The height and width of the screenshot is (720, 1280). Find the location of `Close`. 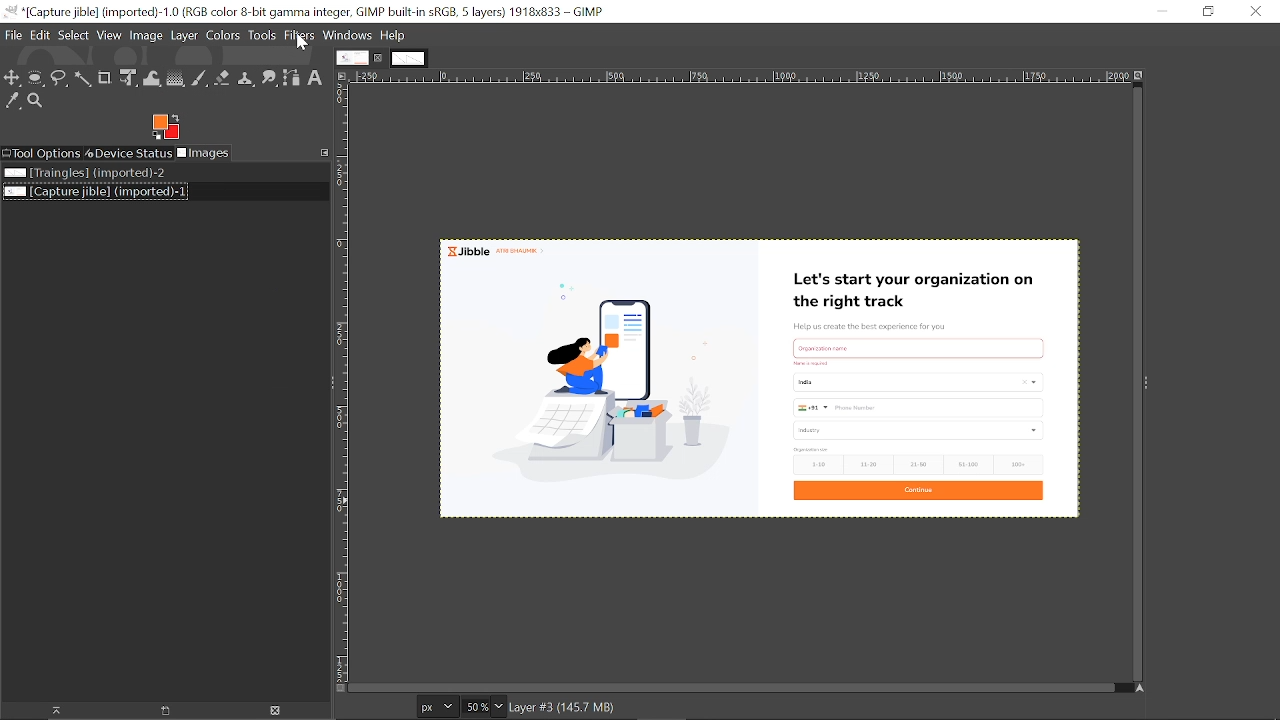

Close is located at coordinates (1254, 12).